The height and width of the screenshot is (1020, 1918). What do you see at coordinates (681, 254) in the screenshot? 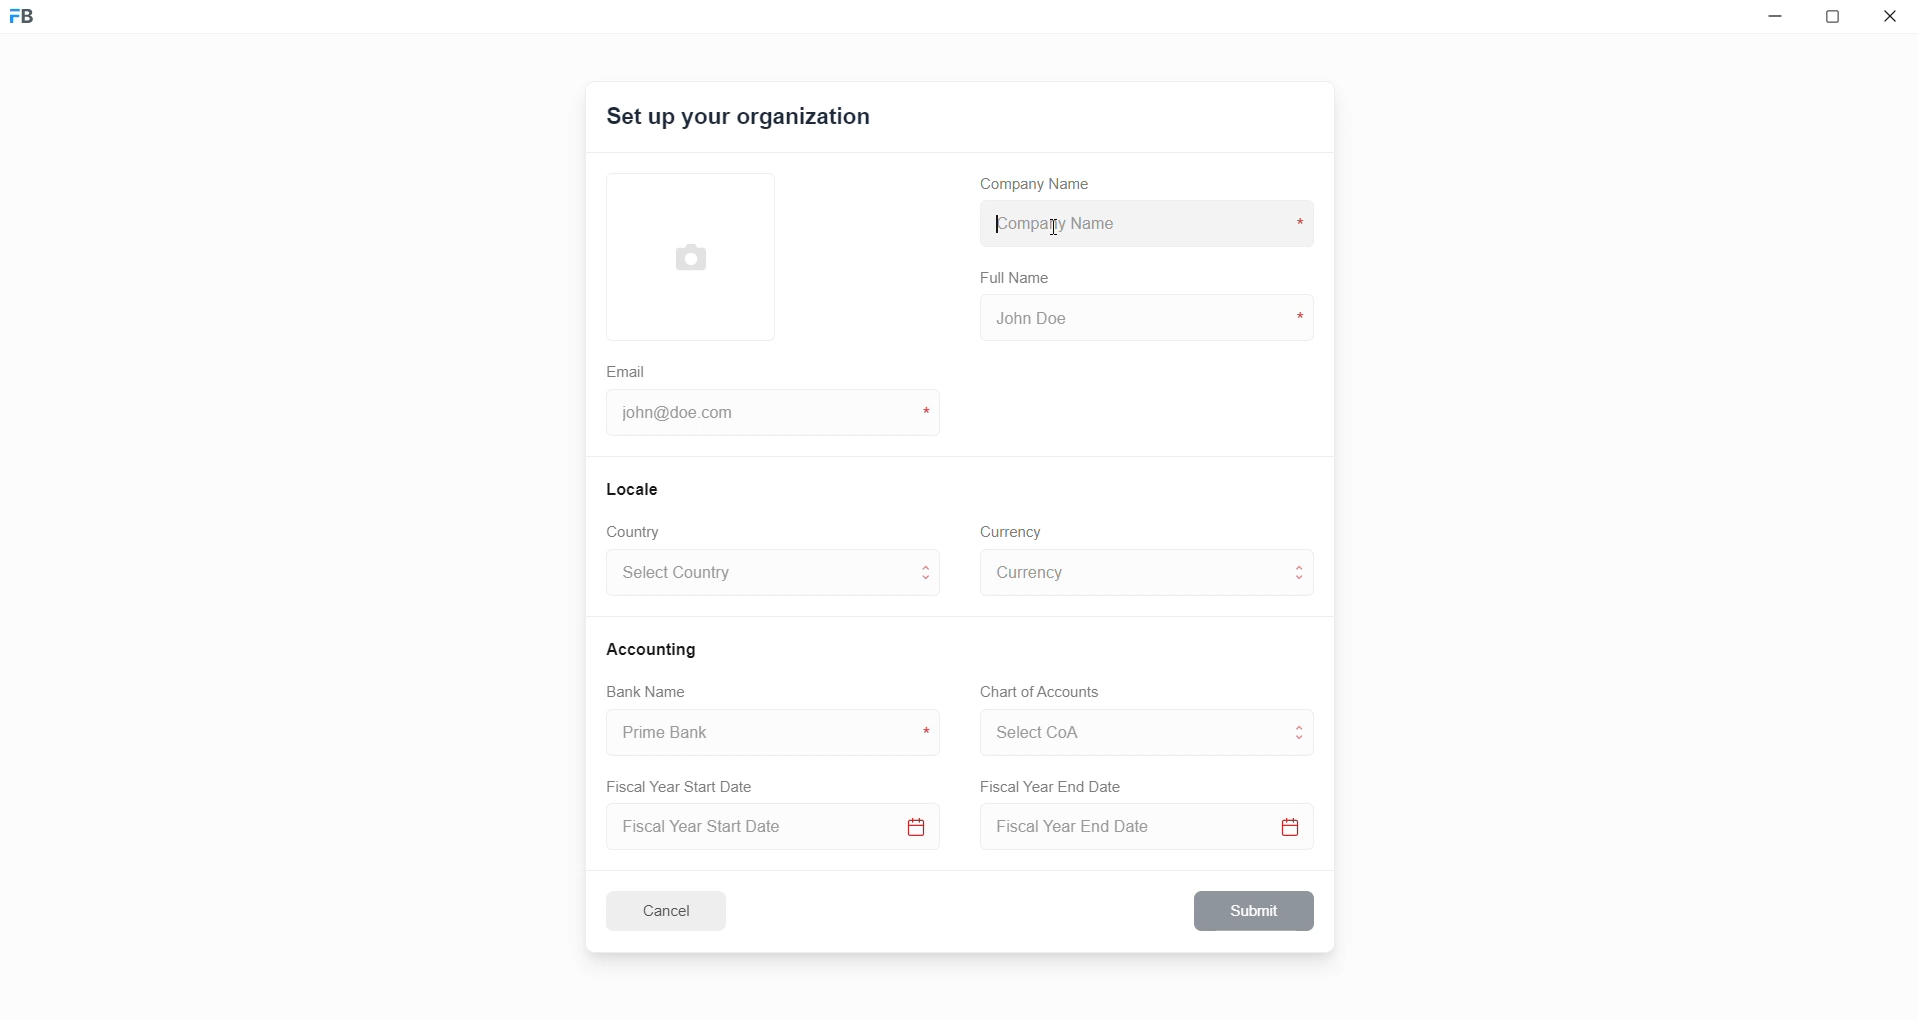
I see `select Profile picture` at bounding box center [681, 254].